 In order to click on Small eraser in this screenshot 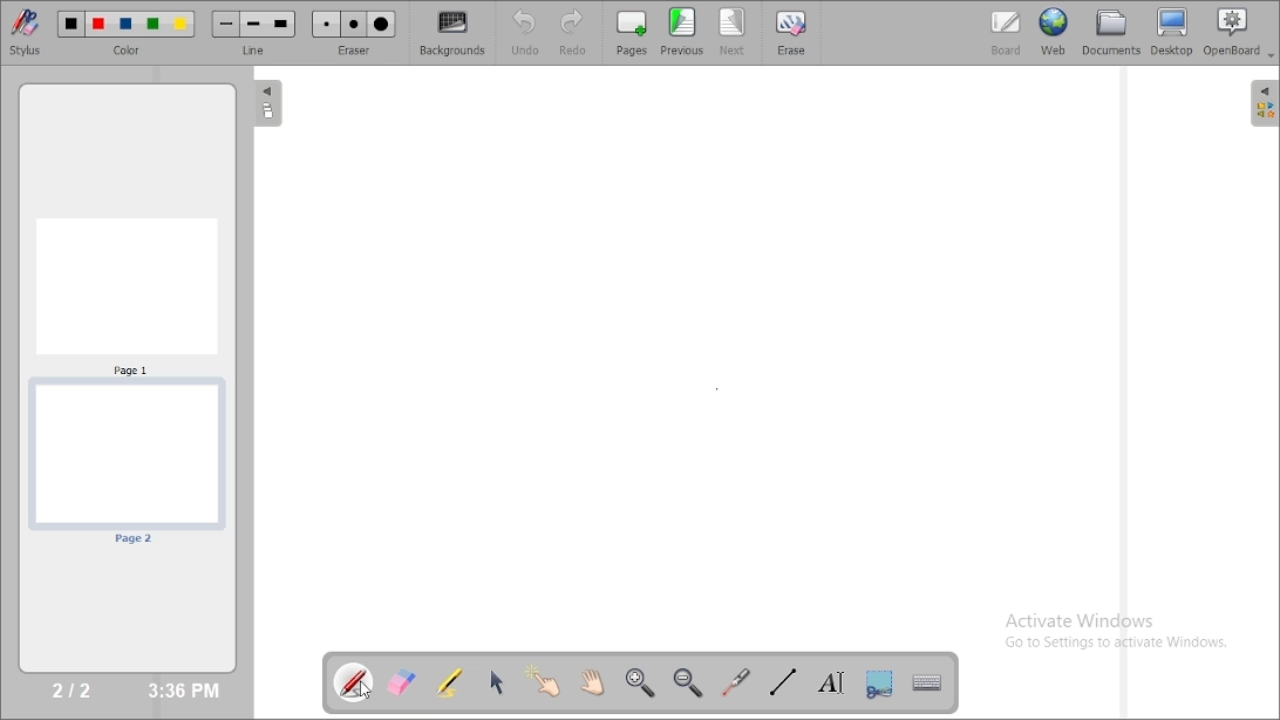, I will do `click(326, 25)`.